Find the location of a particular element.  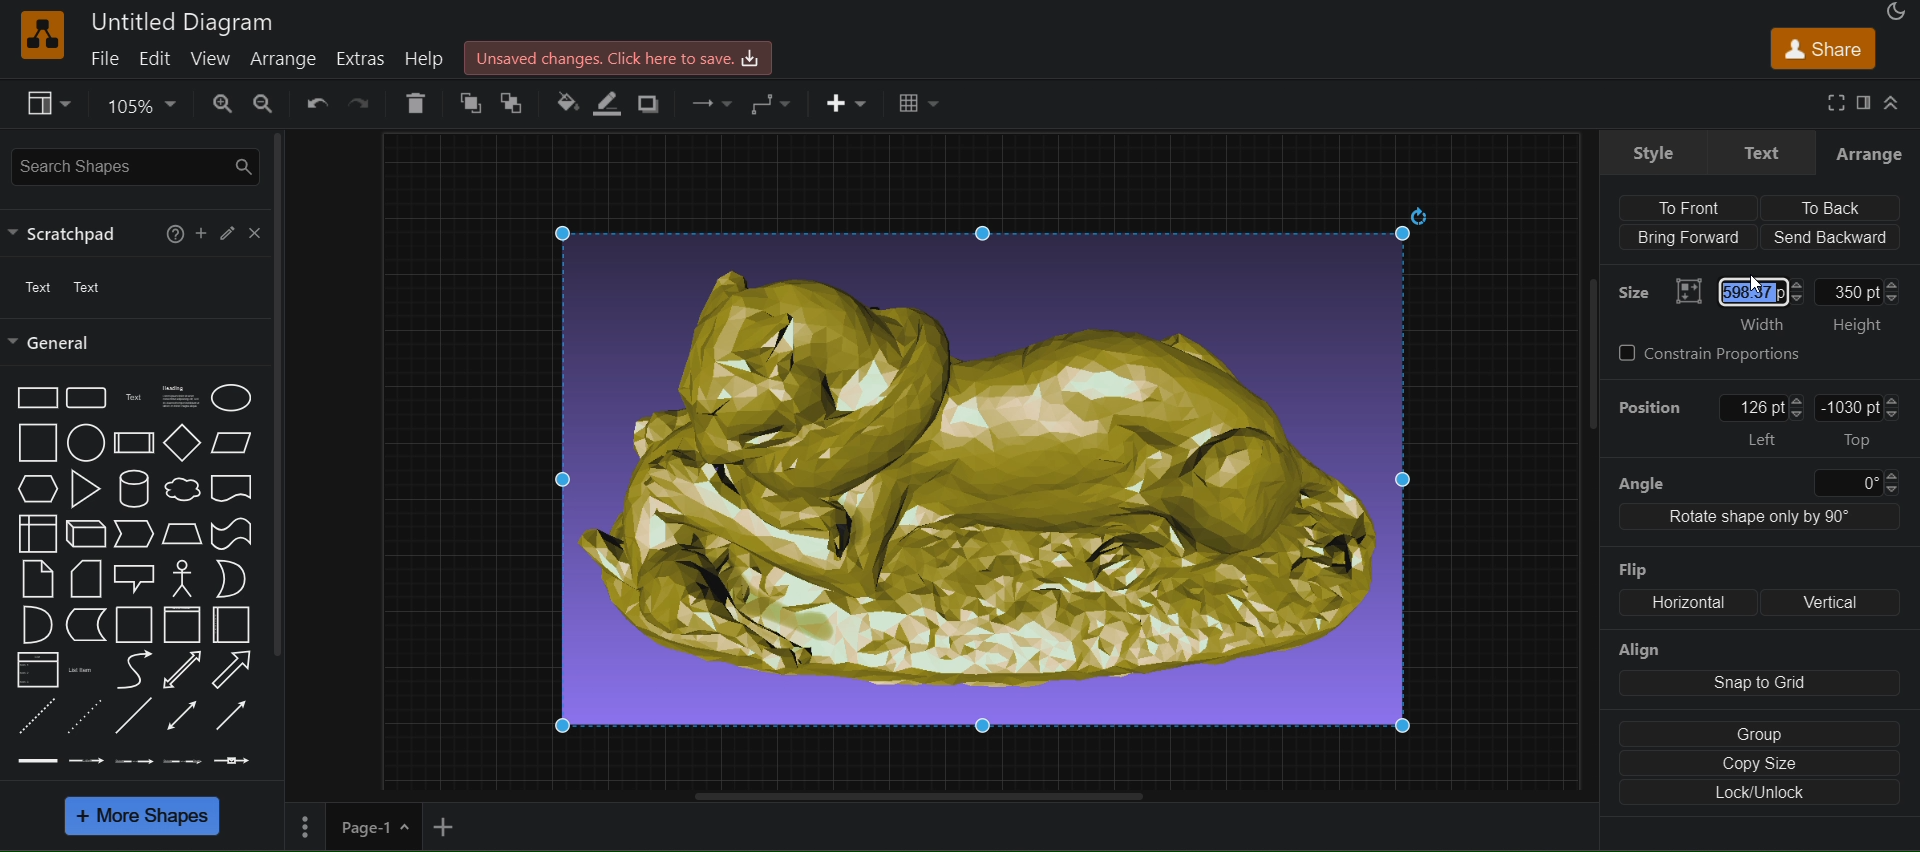

Untitled Diagram is located at coordinates (186, 23).